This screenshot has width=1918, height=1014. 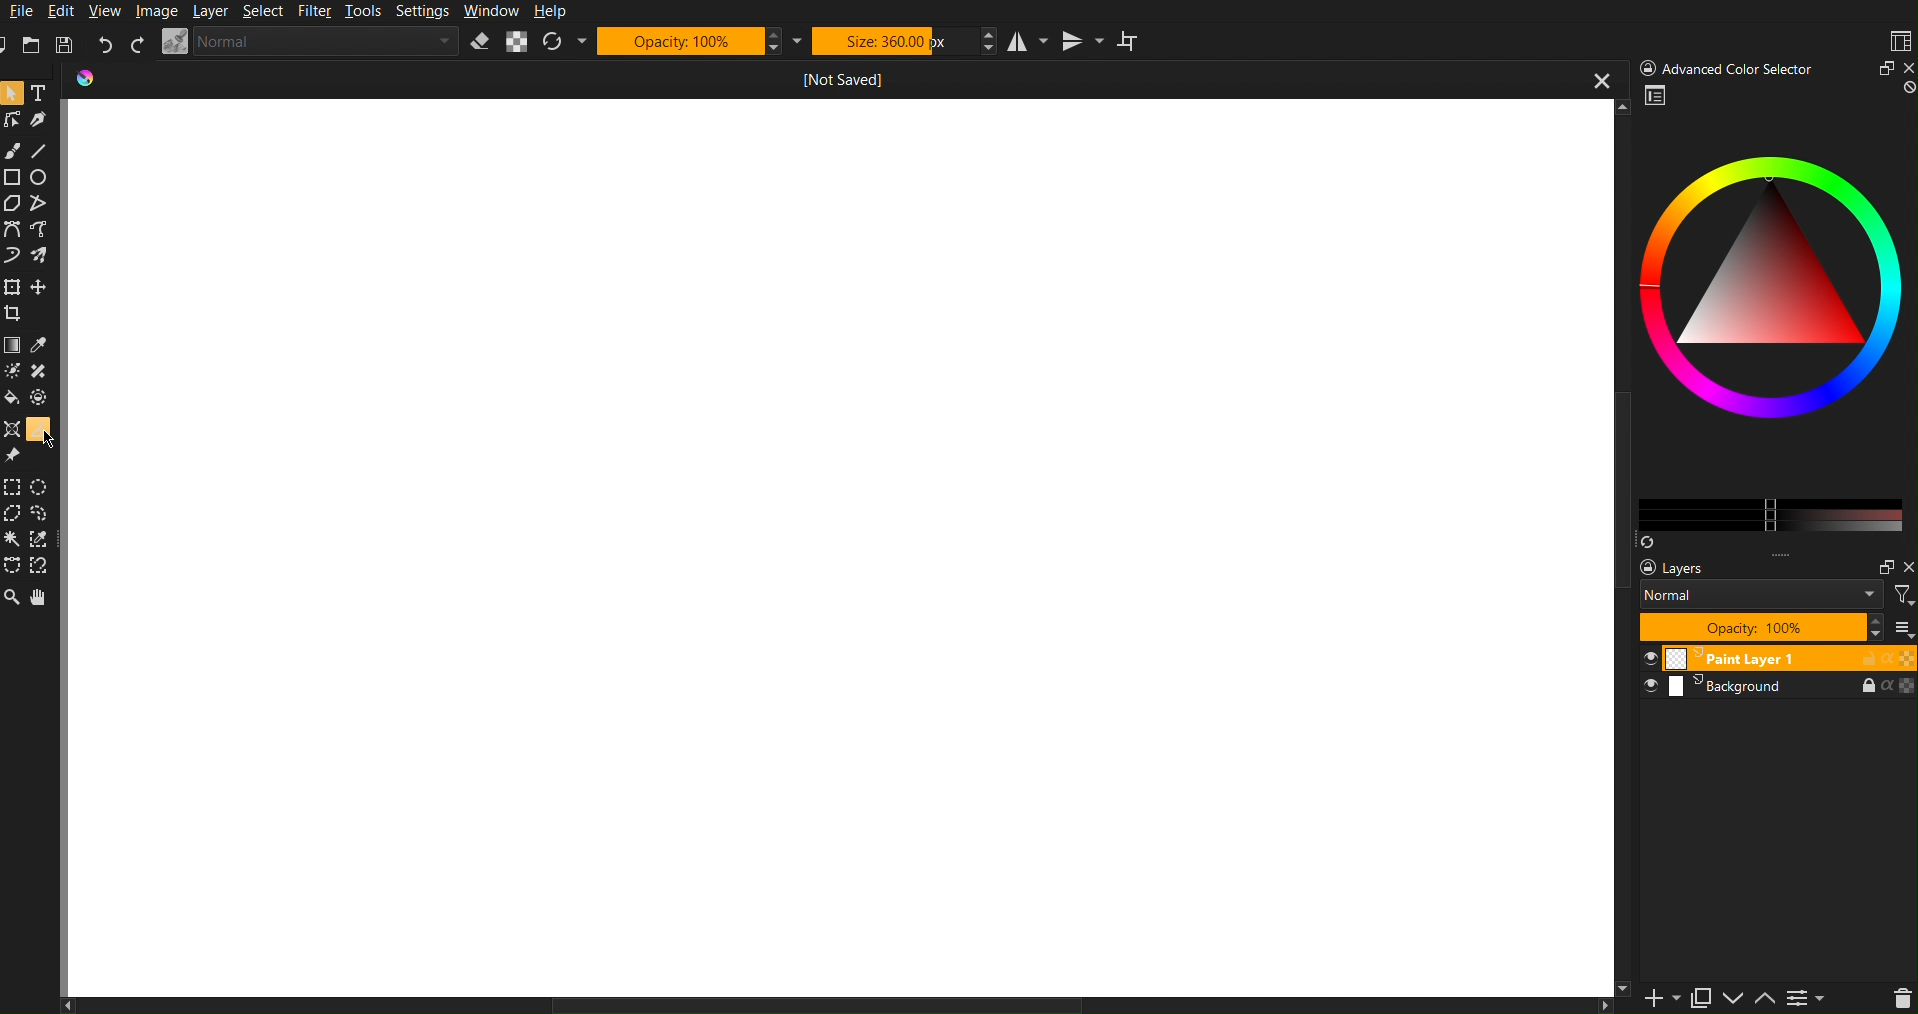 What do you see at coordinates (212, 12) in the screenshot?
I see `Layer` at bounding box center [212, 12].